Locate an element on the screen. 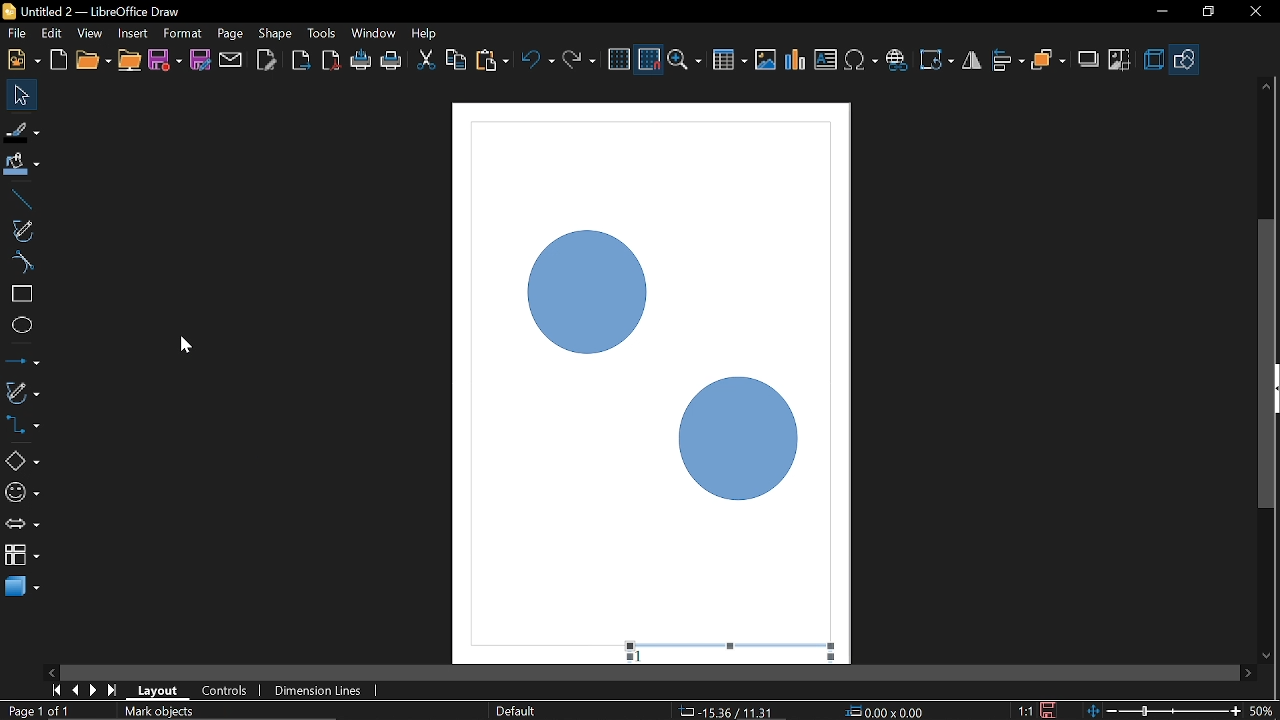 Image resolution: width=1280 pixels, height=720 pixels. Save is located at coordinates (1051, 710).